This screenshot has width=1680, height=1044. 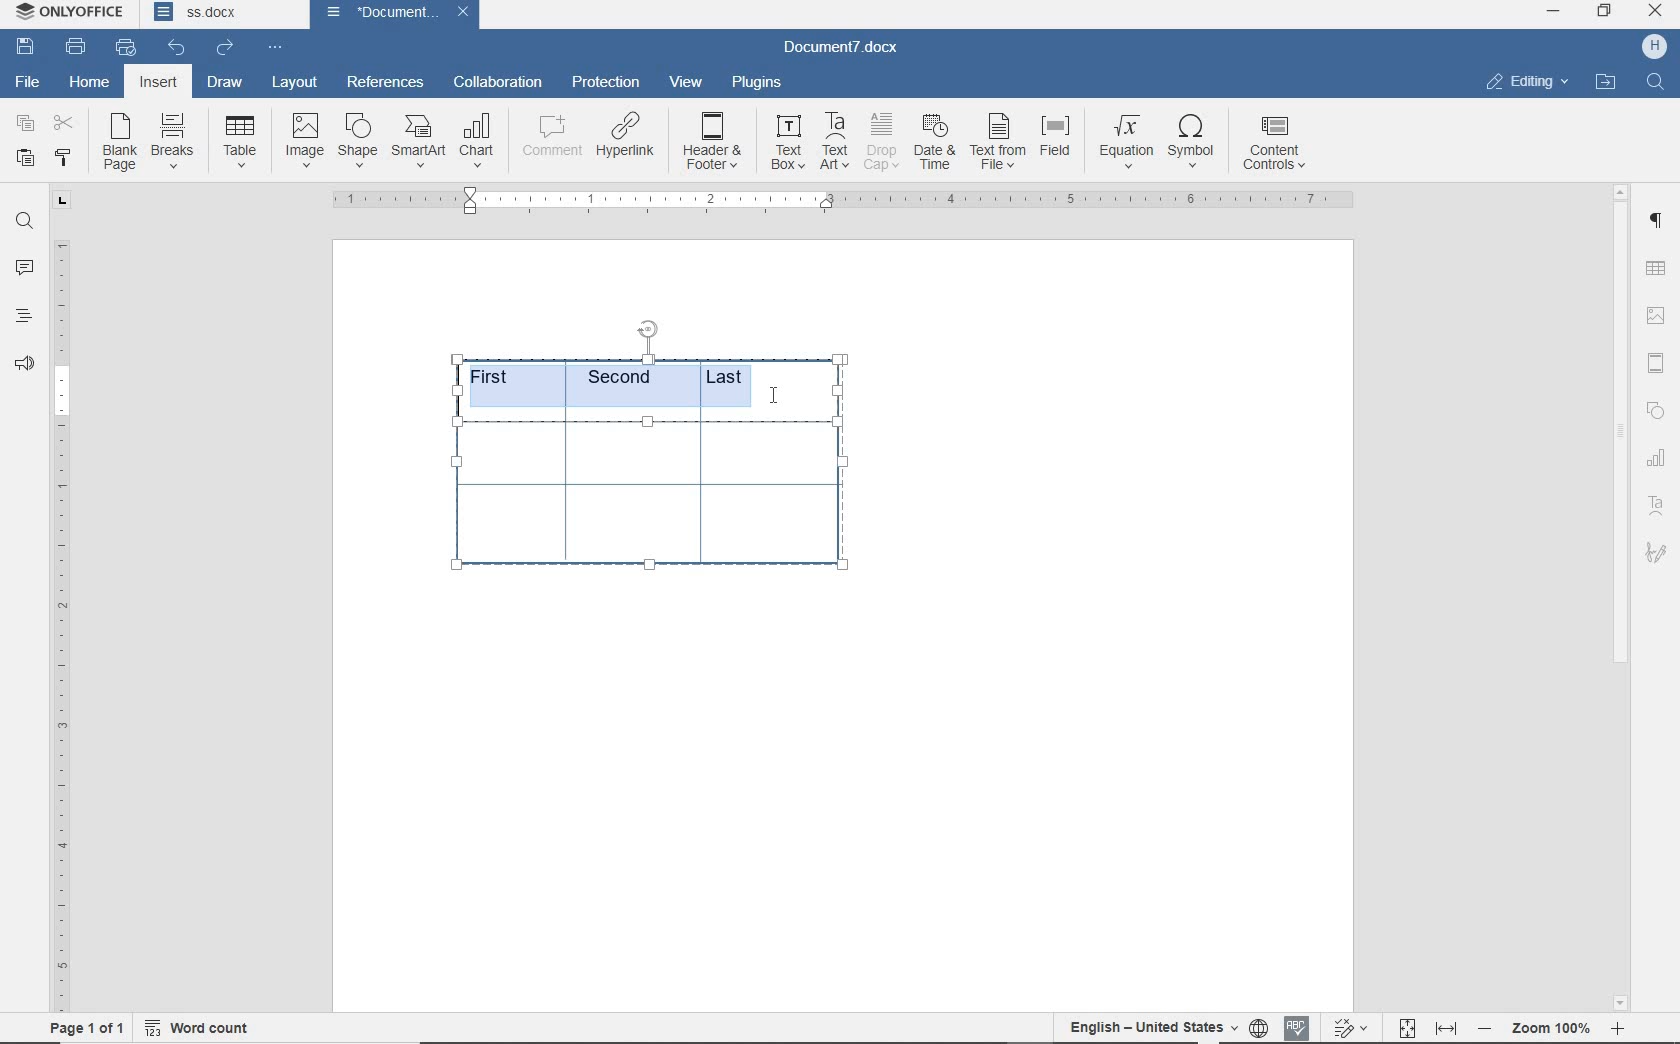 I want to click on text cursor, so click(x=786, y=401).